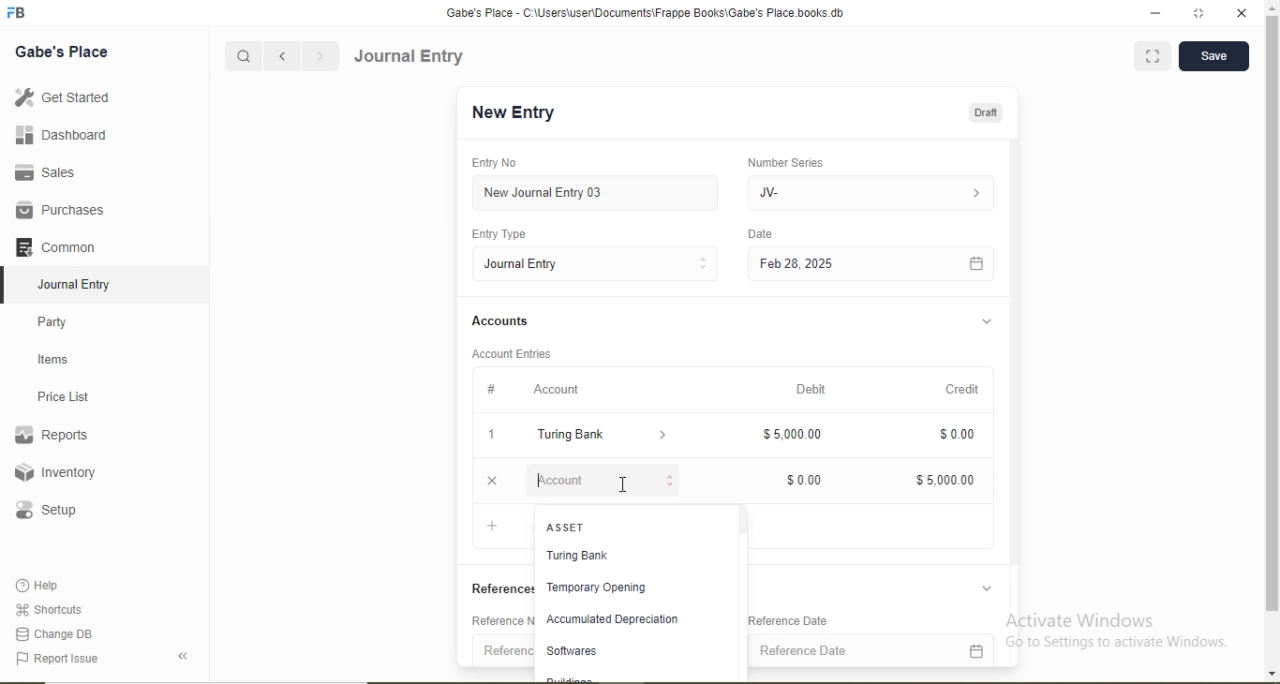  What do you see at coordinates (59, 210) in the screenshot?
I see `Purchases` at bounding box center [59, 210].